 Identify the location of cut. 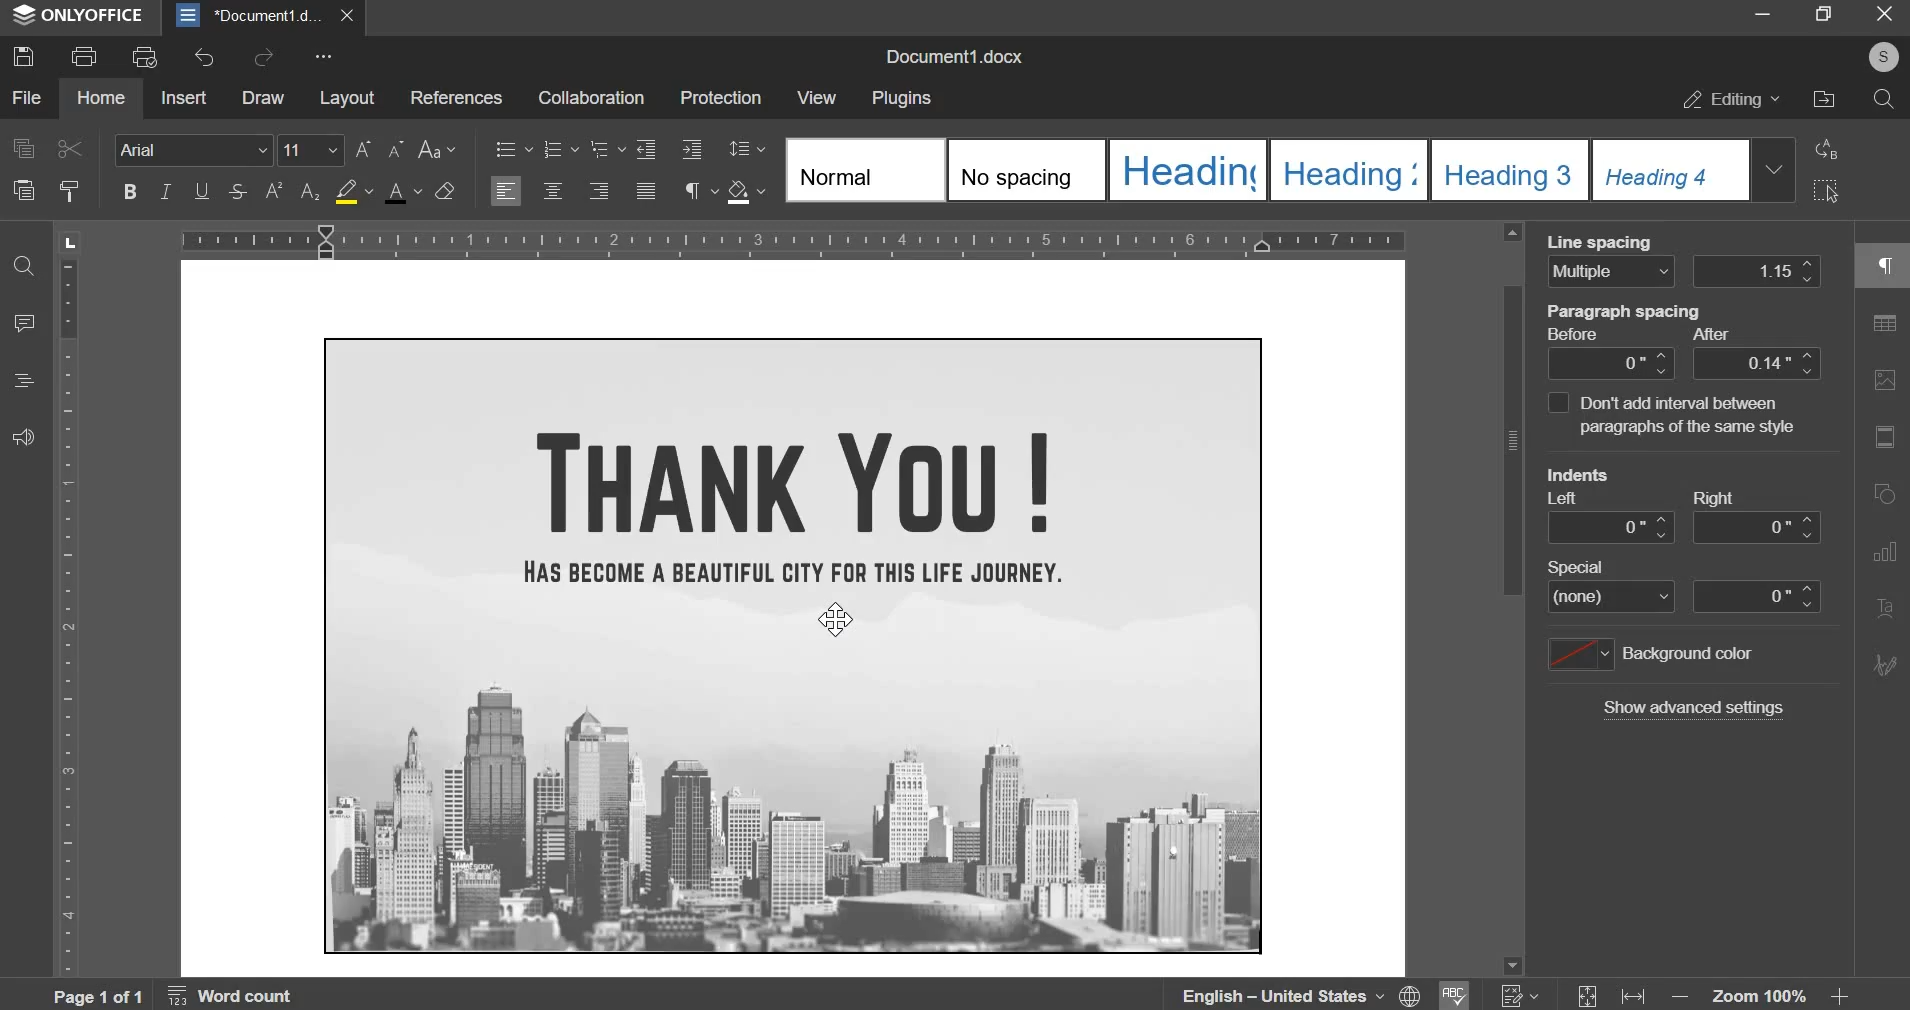
(69, 149).